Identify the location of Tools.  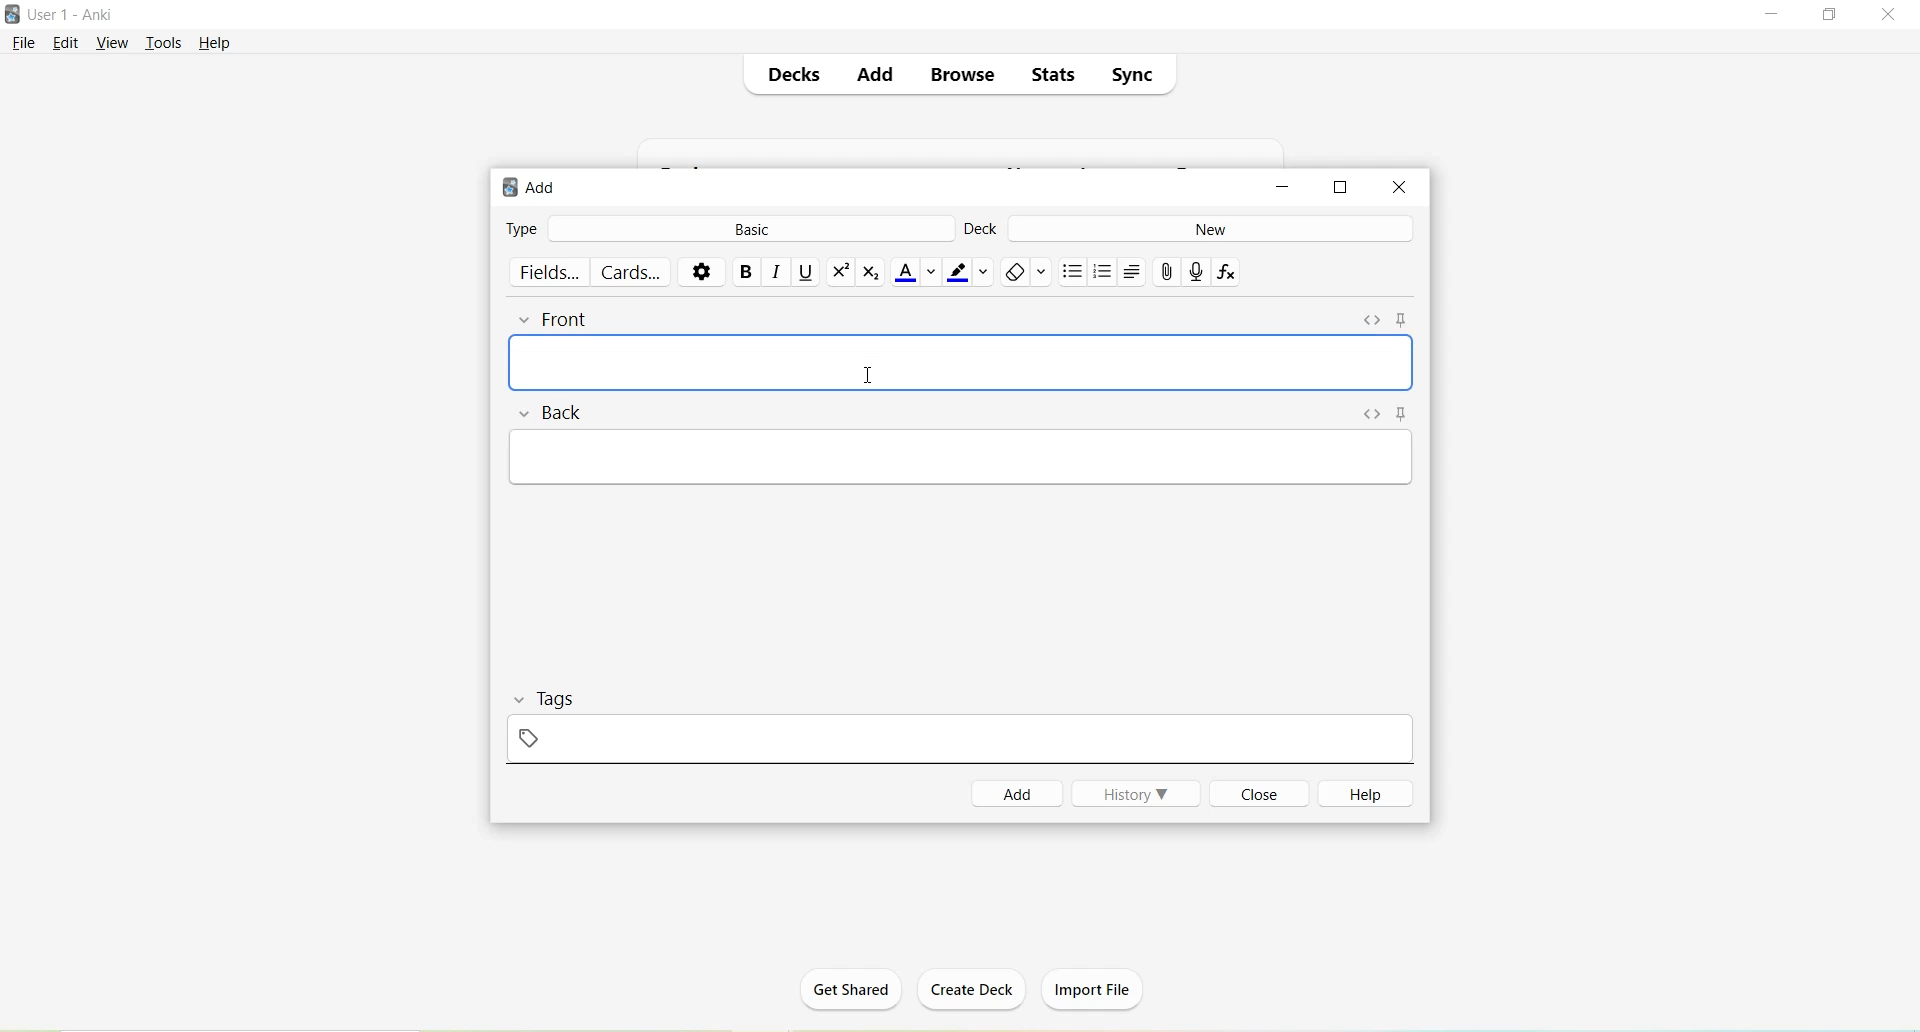
(164, 44).